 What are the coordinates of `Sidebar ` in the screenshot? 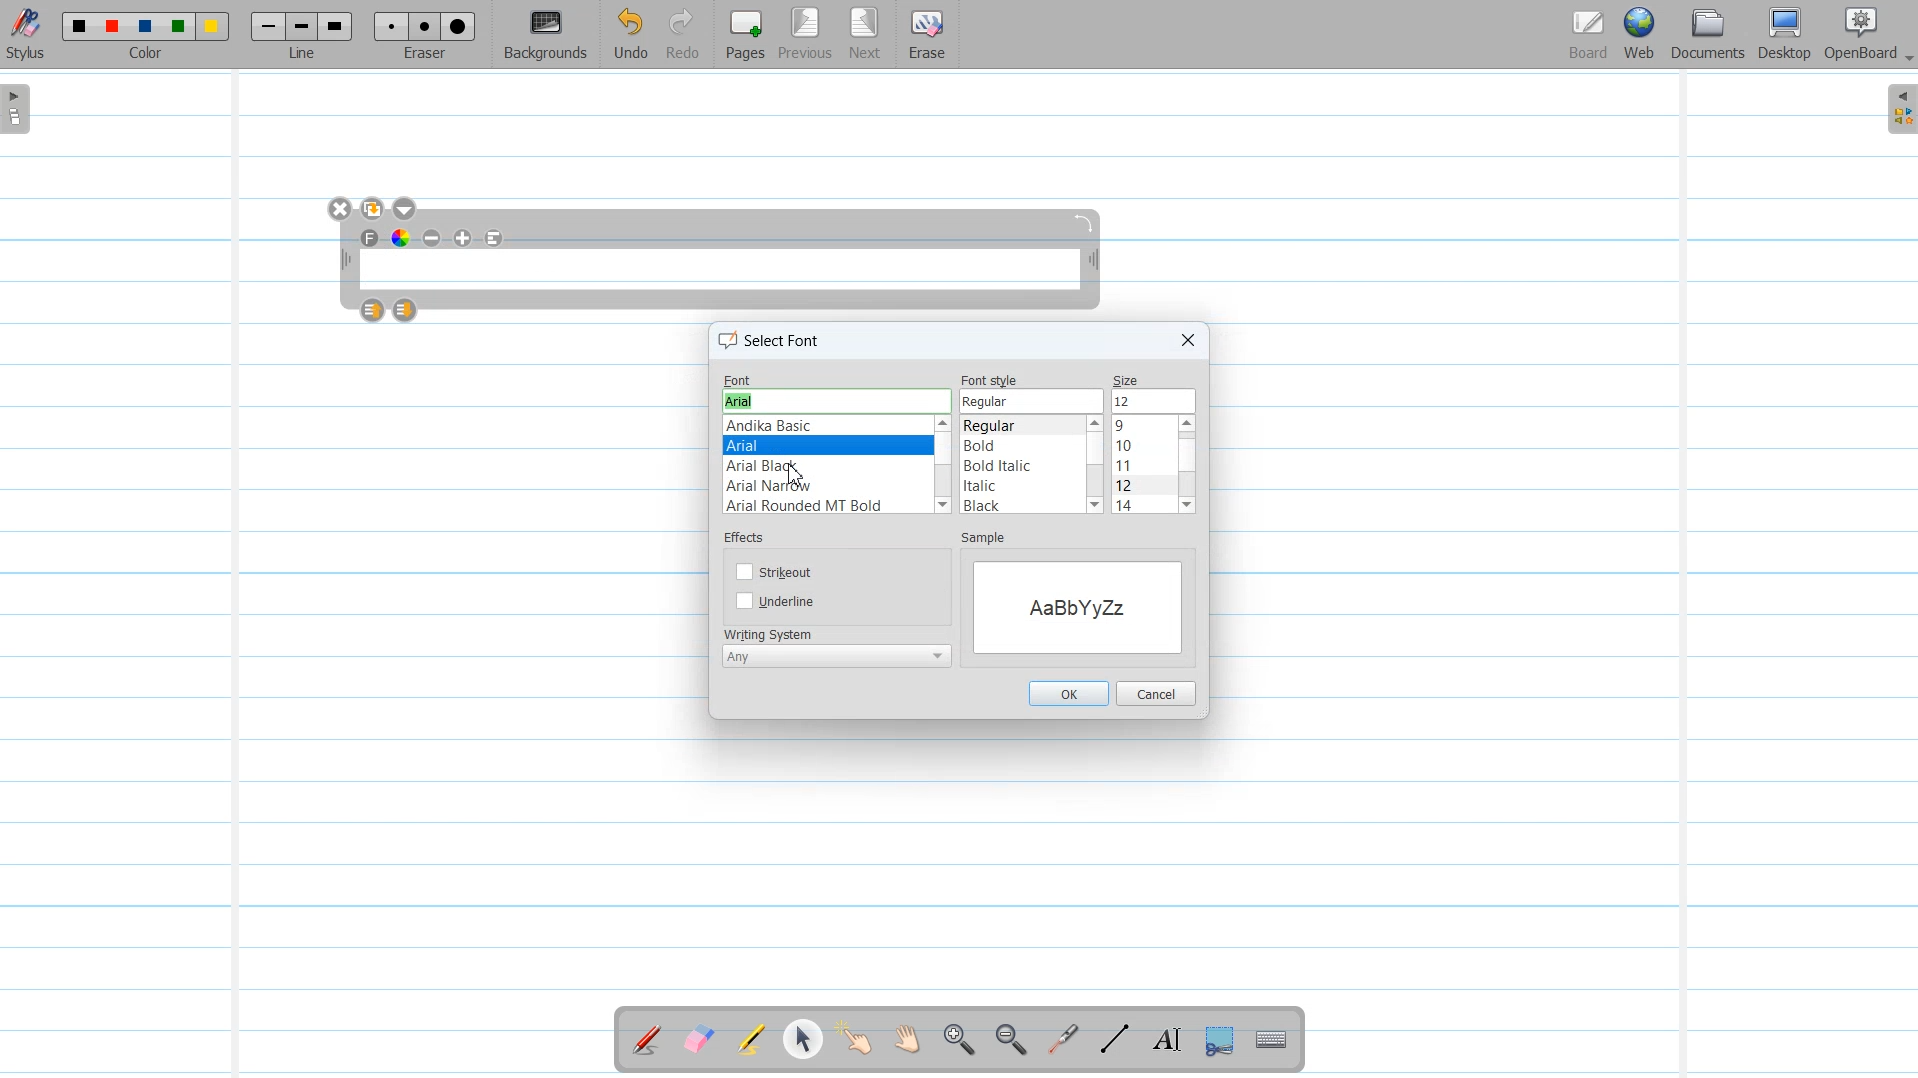 It's located at (1898, 109).